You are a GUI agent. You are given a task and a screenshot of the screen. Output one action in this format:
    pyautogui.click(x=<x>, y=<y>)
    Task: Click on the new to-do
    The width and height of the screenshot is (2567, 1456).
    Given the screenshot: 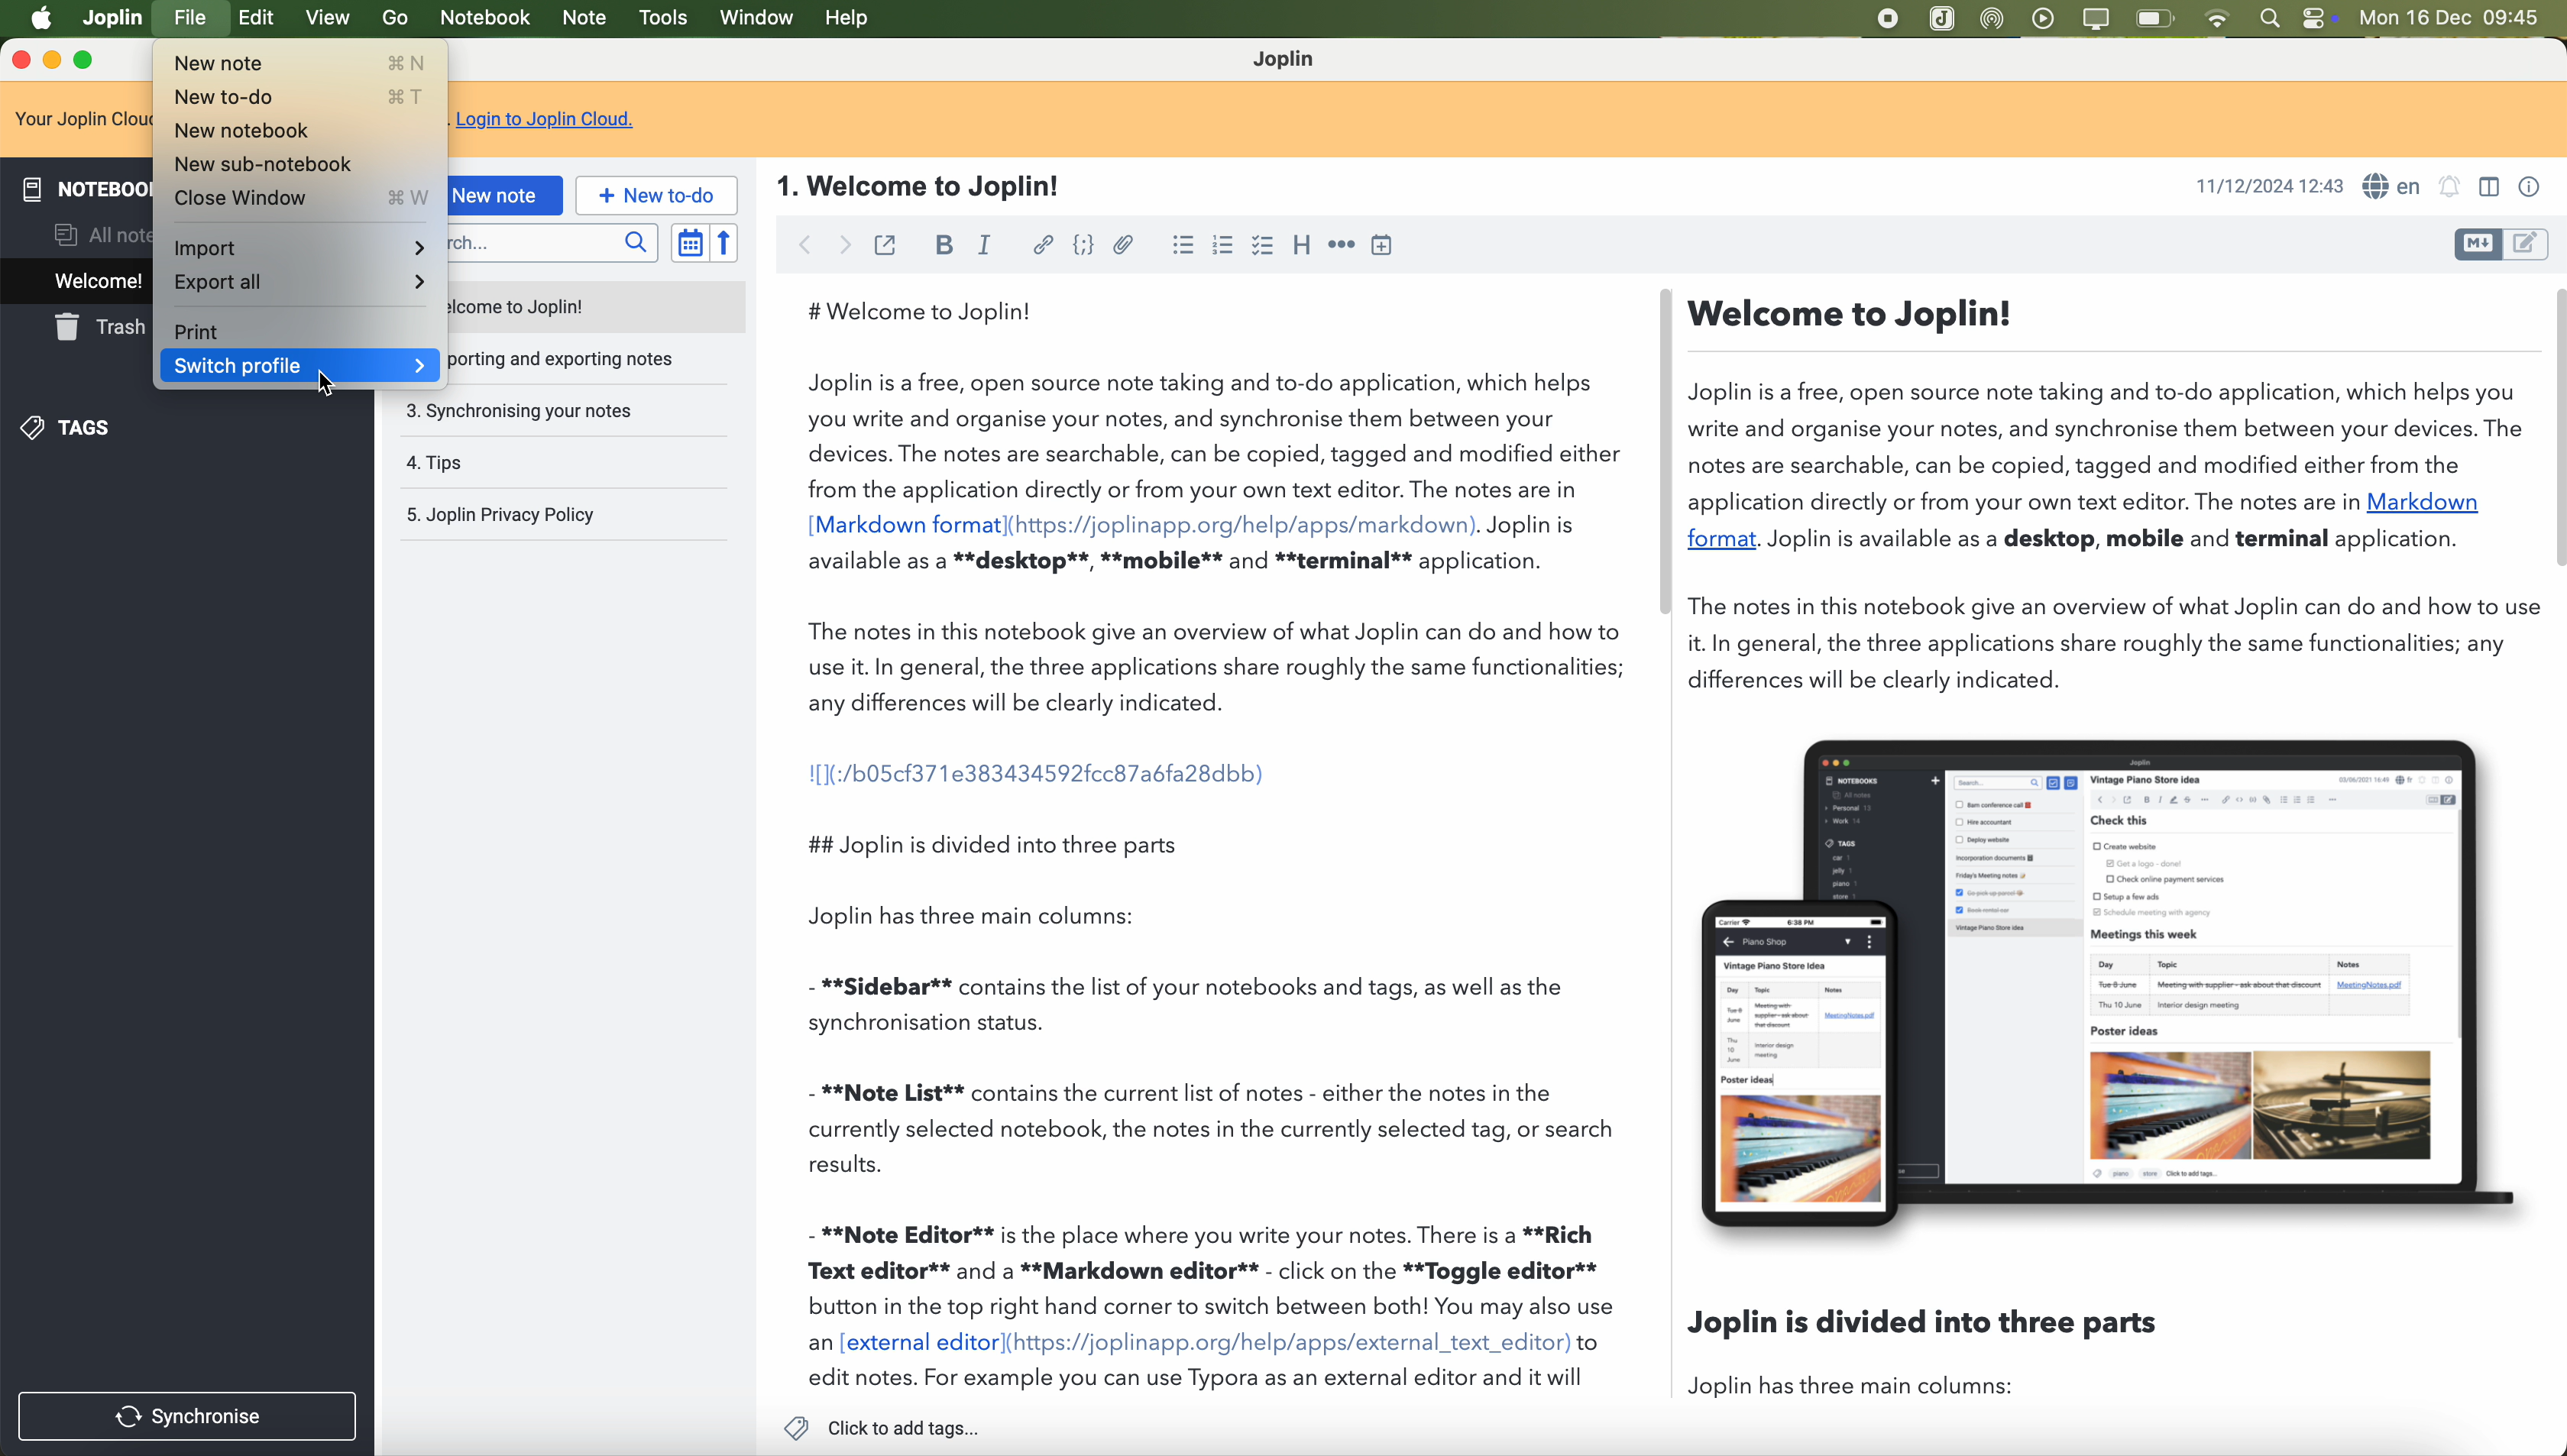 What is the action you would take?
    pyautogui.click(x=654, y=195)
    